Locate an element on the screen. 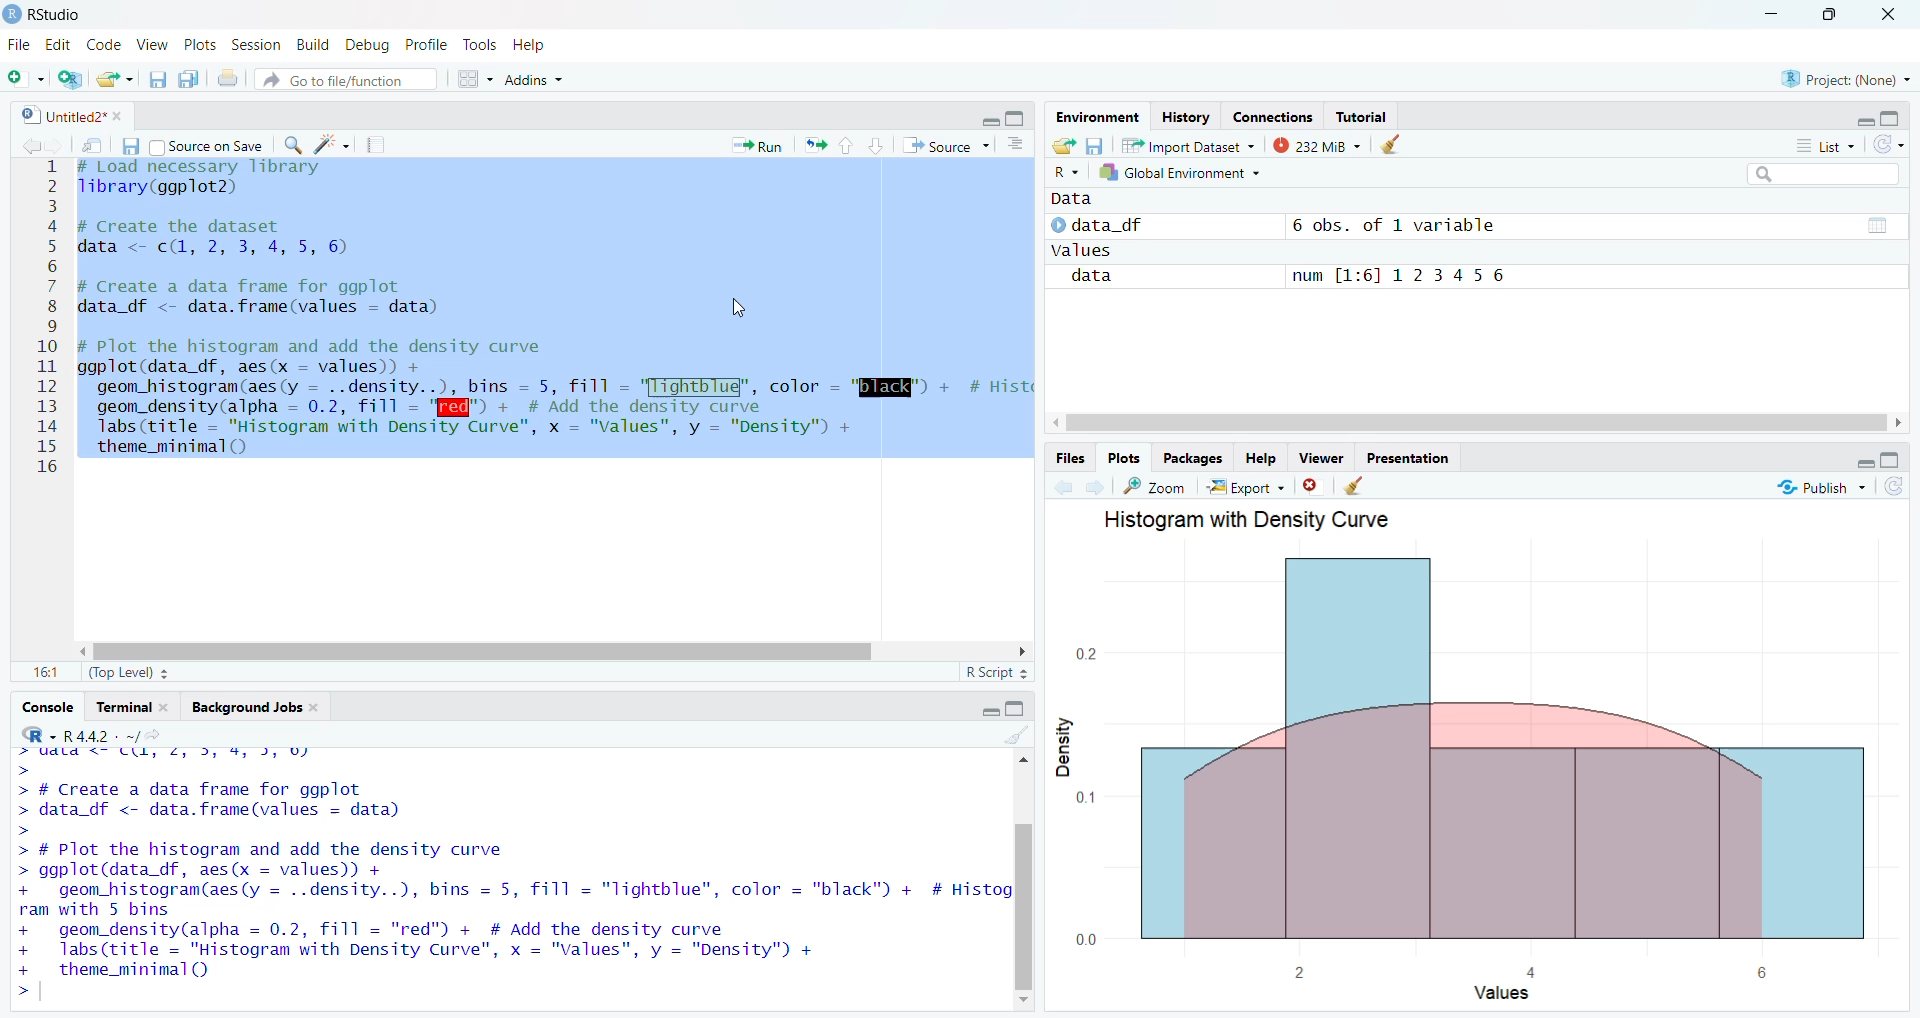 Image resolution: width=1920 pixels, height=1018 pixels. Background Jobs is located at coordinates (242, 706).